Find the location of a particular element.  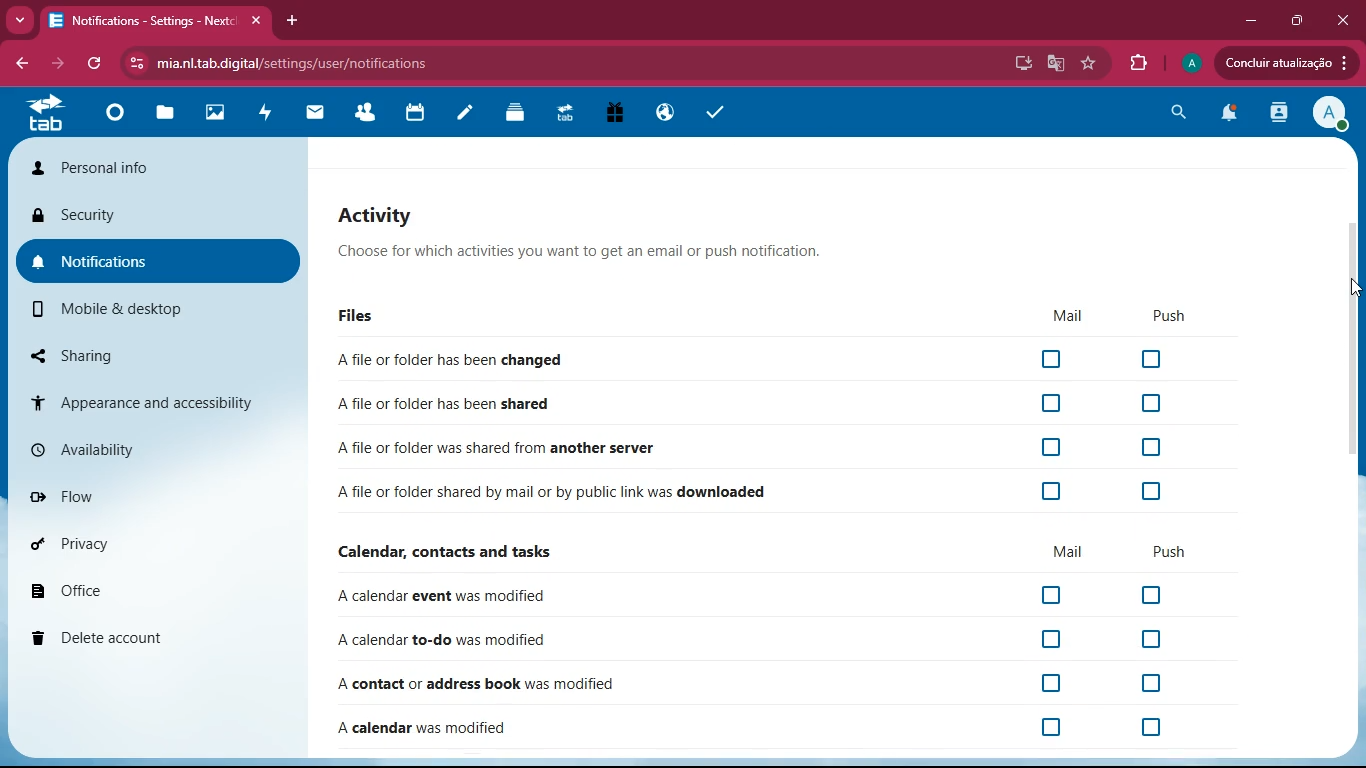

Cursor is located at coordinates (1352, 288).